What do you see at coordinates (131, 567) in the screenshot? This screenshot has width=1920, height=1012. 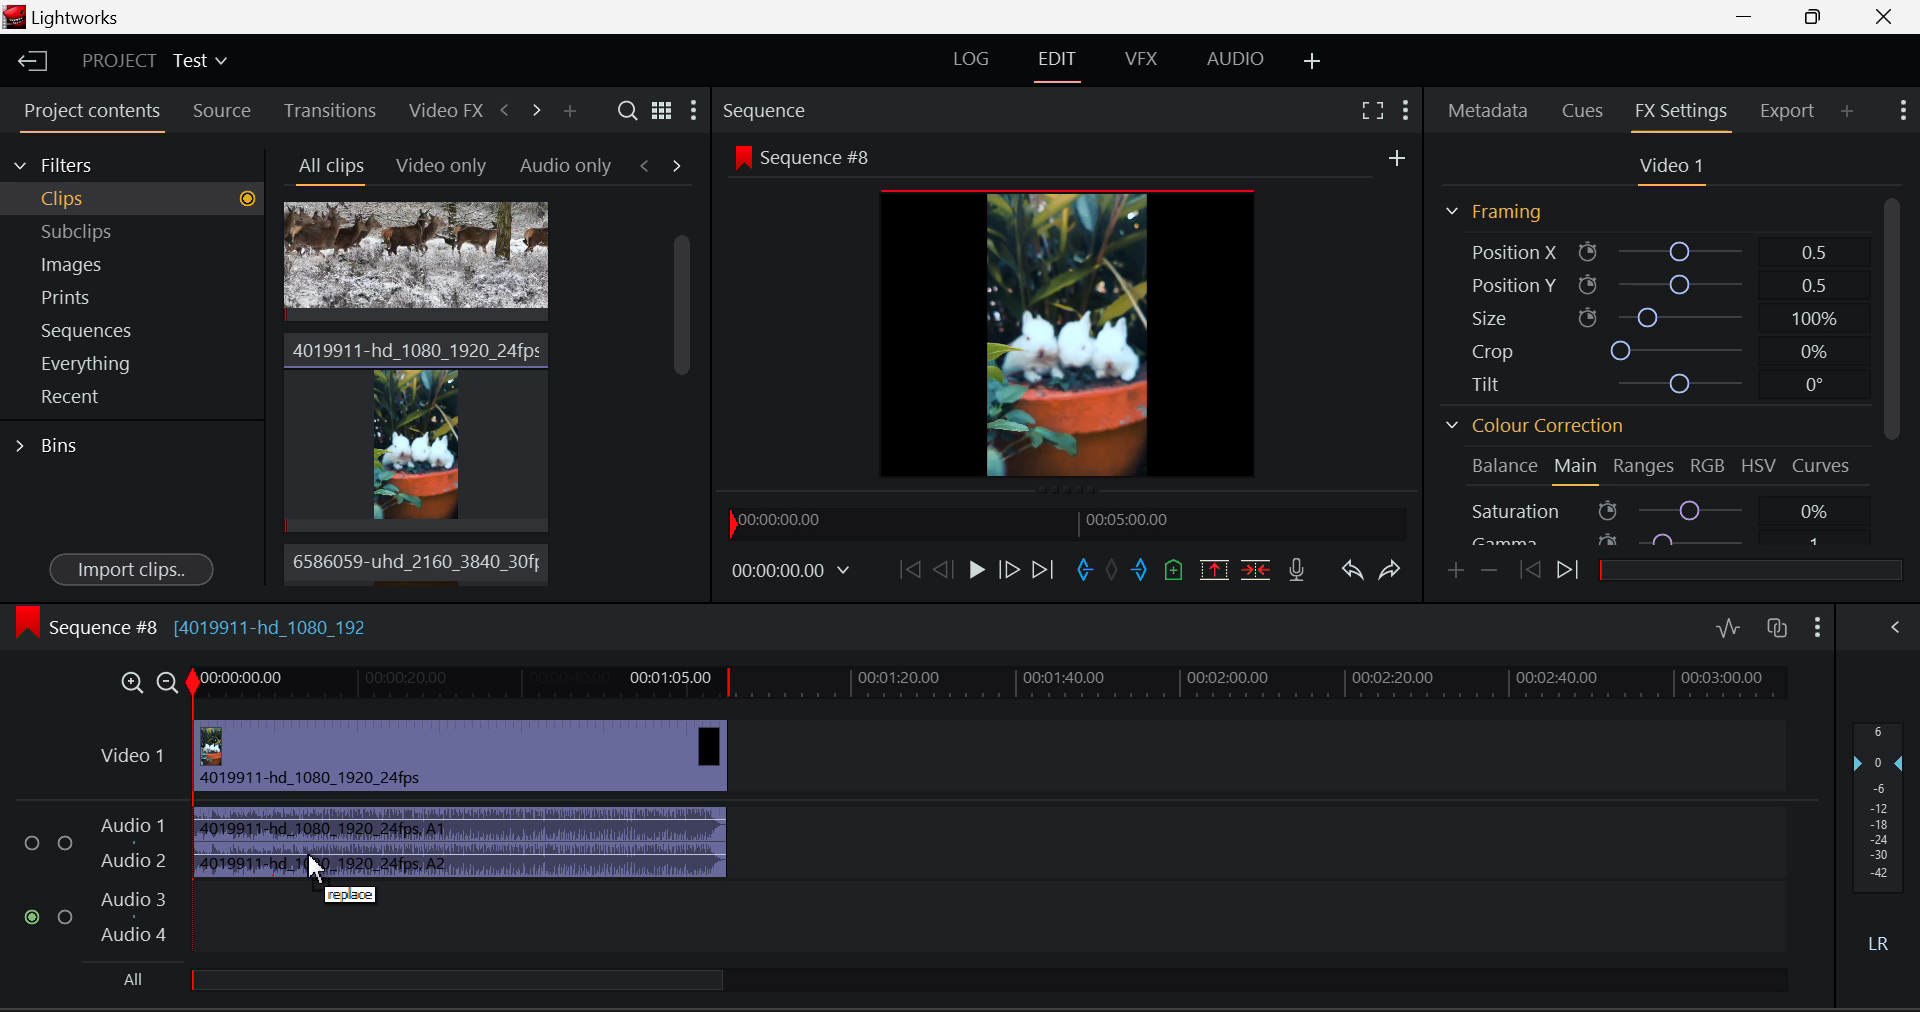 I see `Import clips` at bounding box center [131, 567].